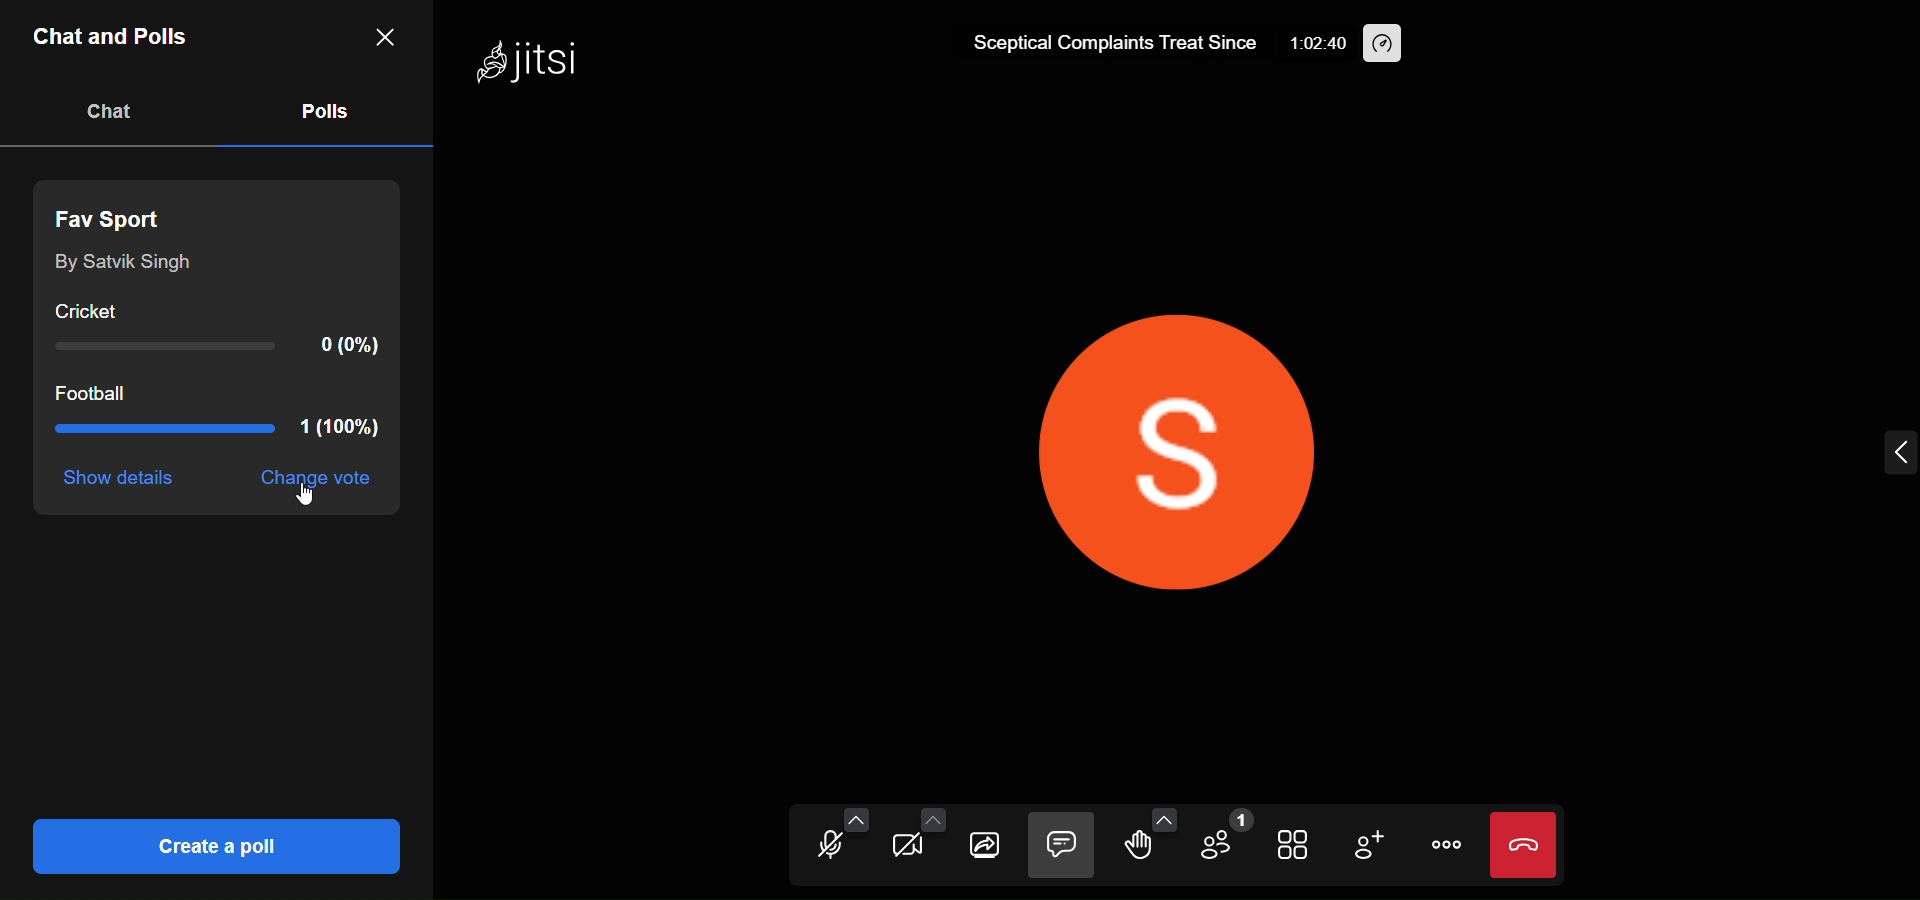 The width and height of the screenshot is (1920, 900). I want to click on Logo, so click(530, 65).